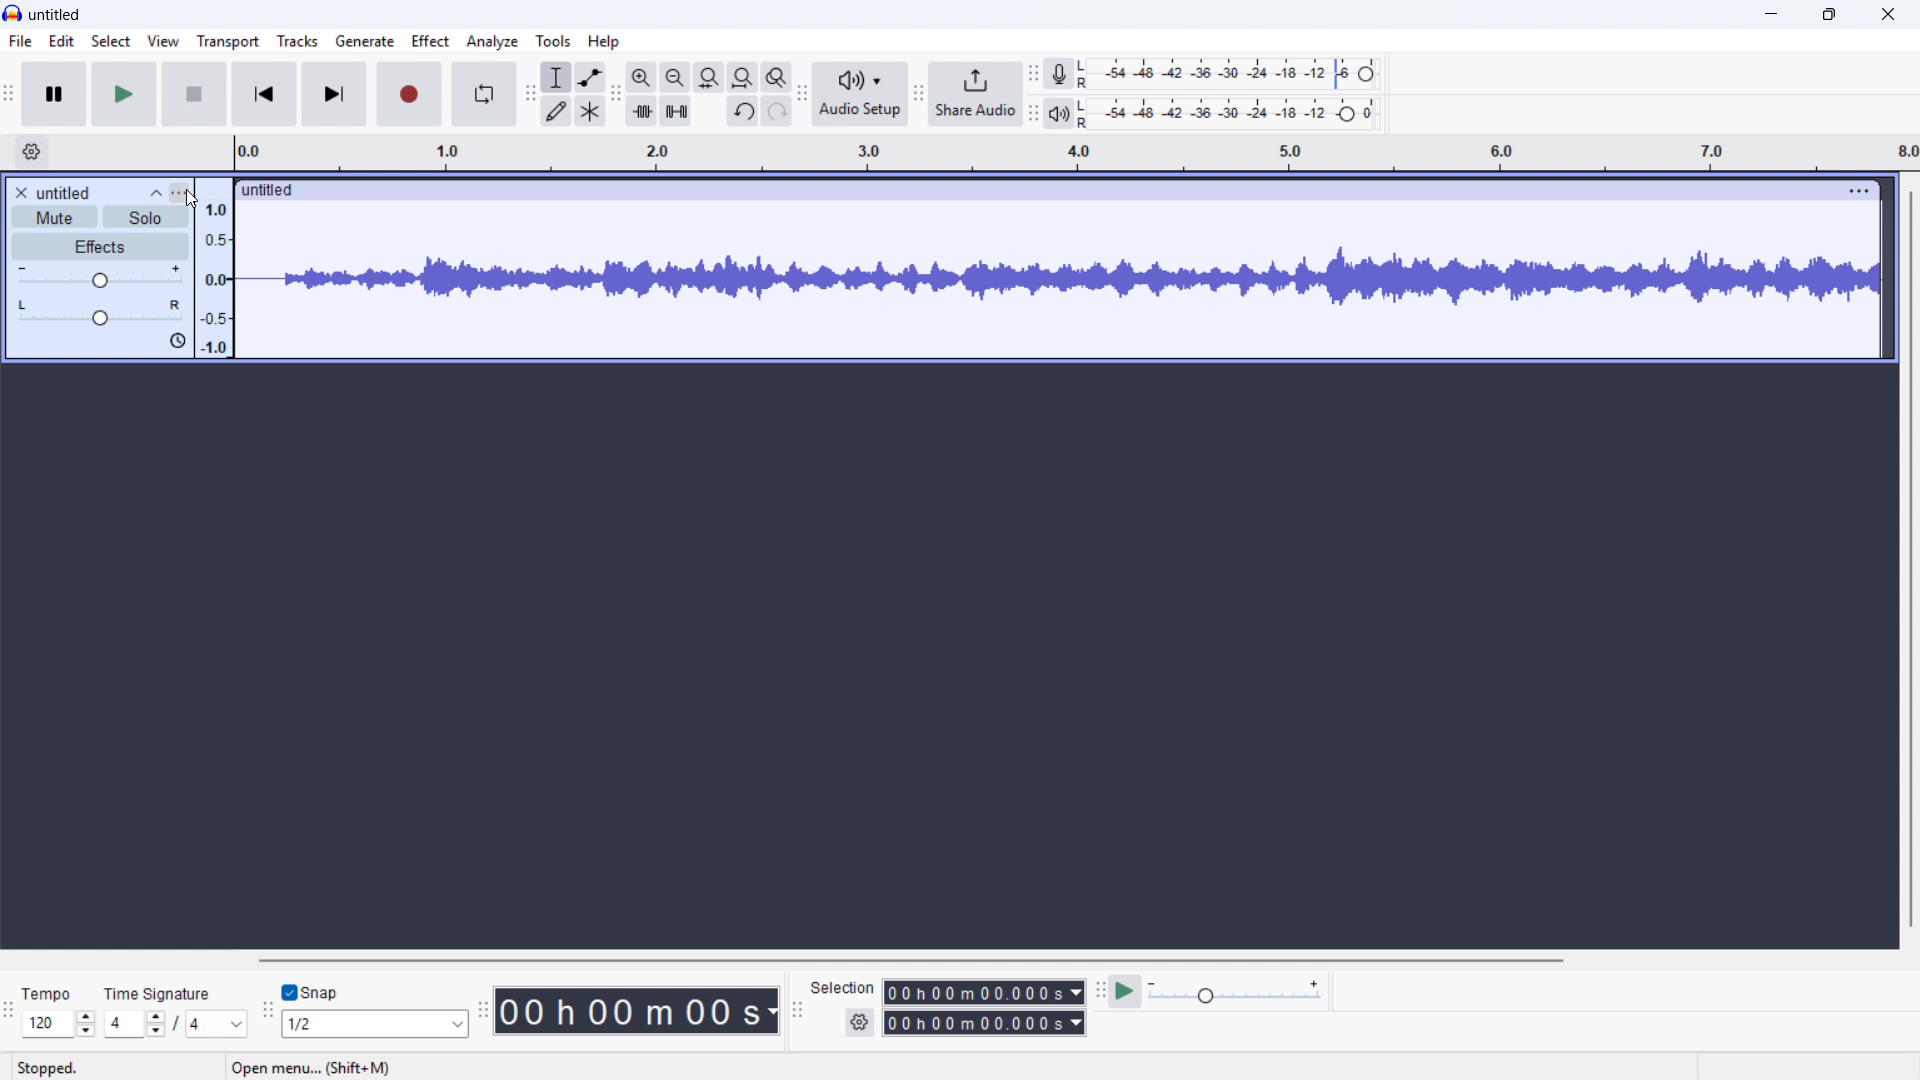  I want to click on view , so click(163, 41).